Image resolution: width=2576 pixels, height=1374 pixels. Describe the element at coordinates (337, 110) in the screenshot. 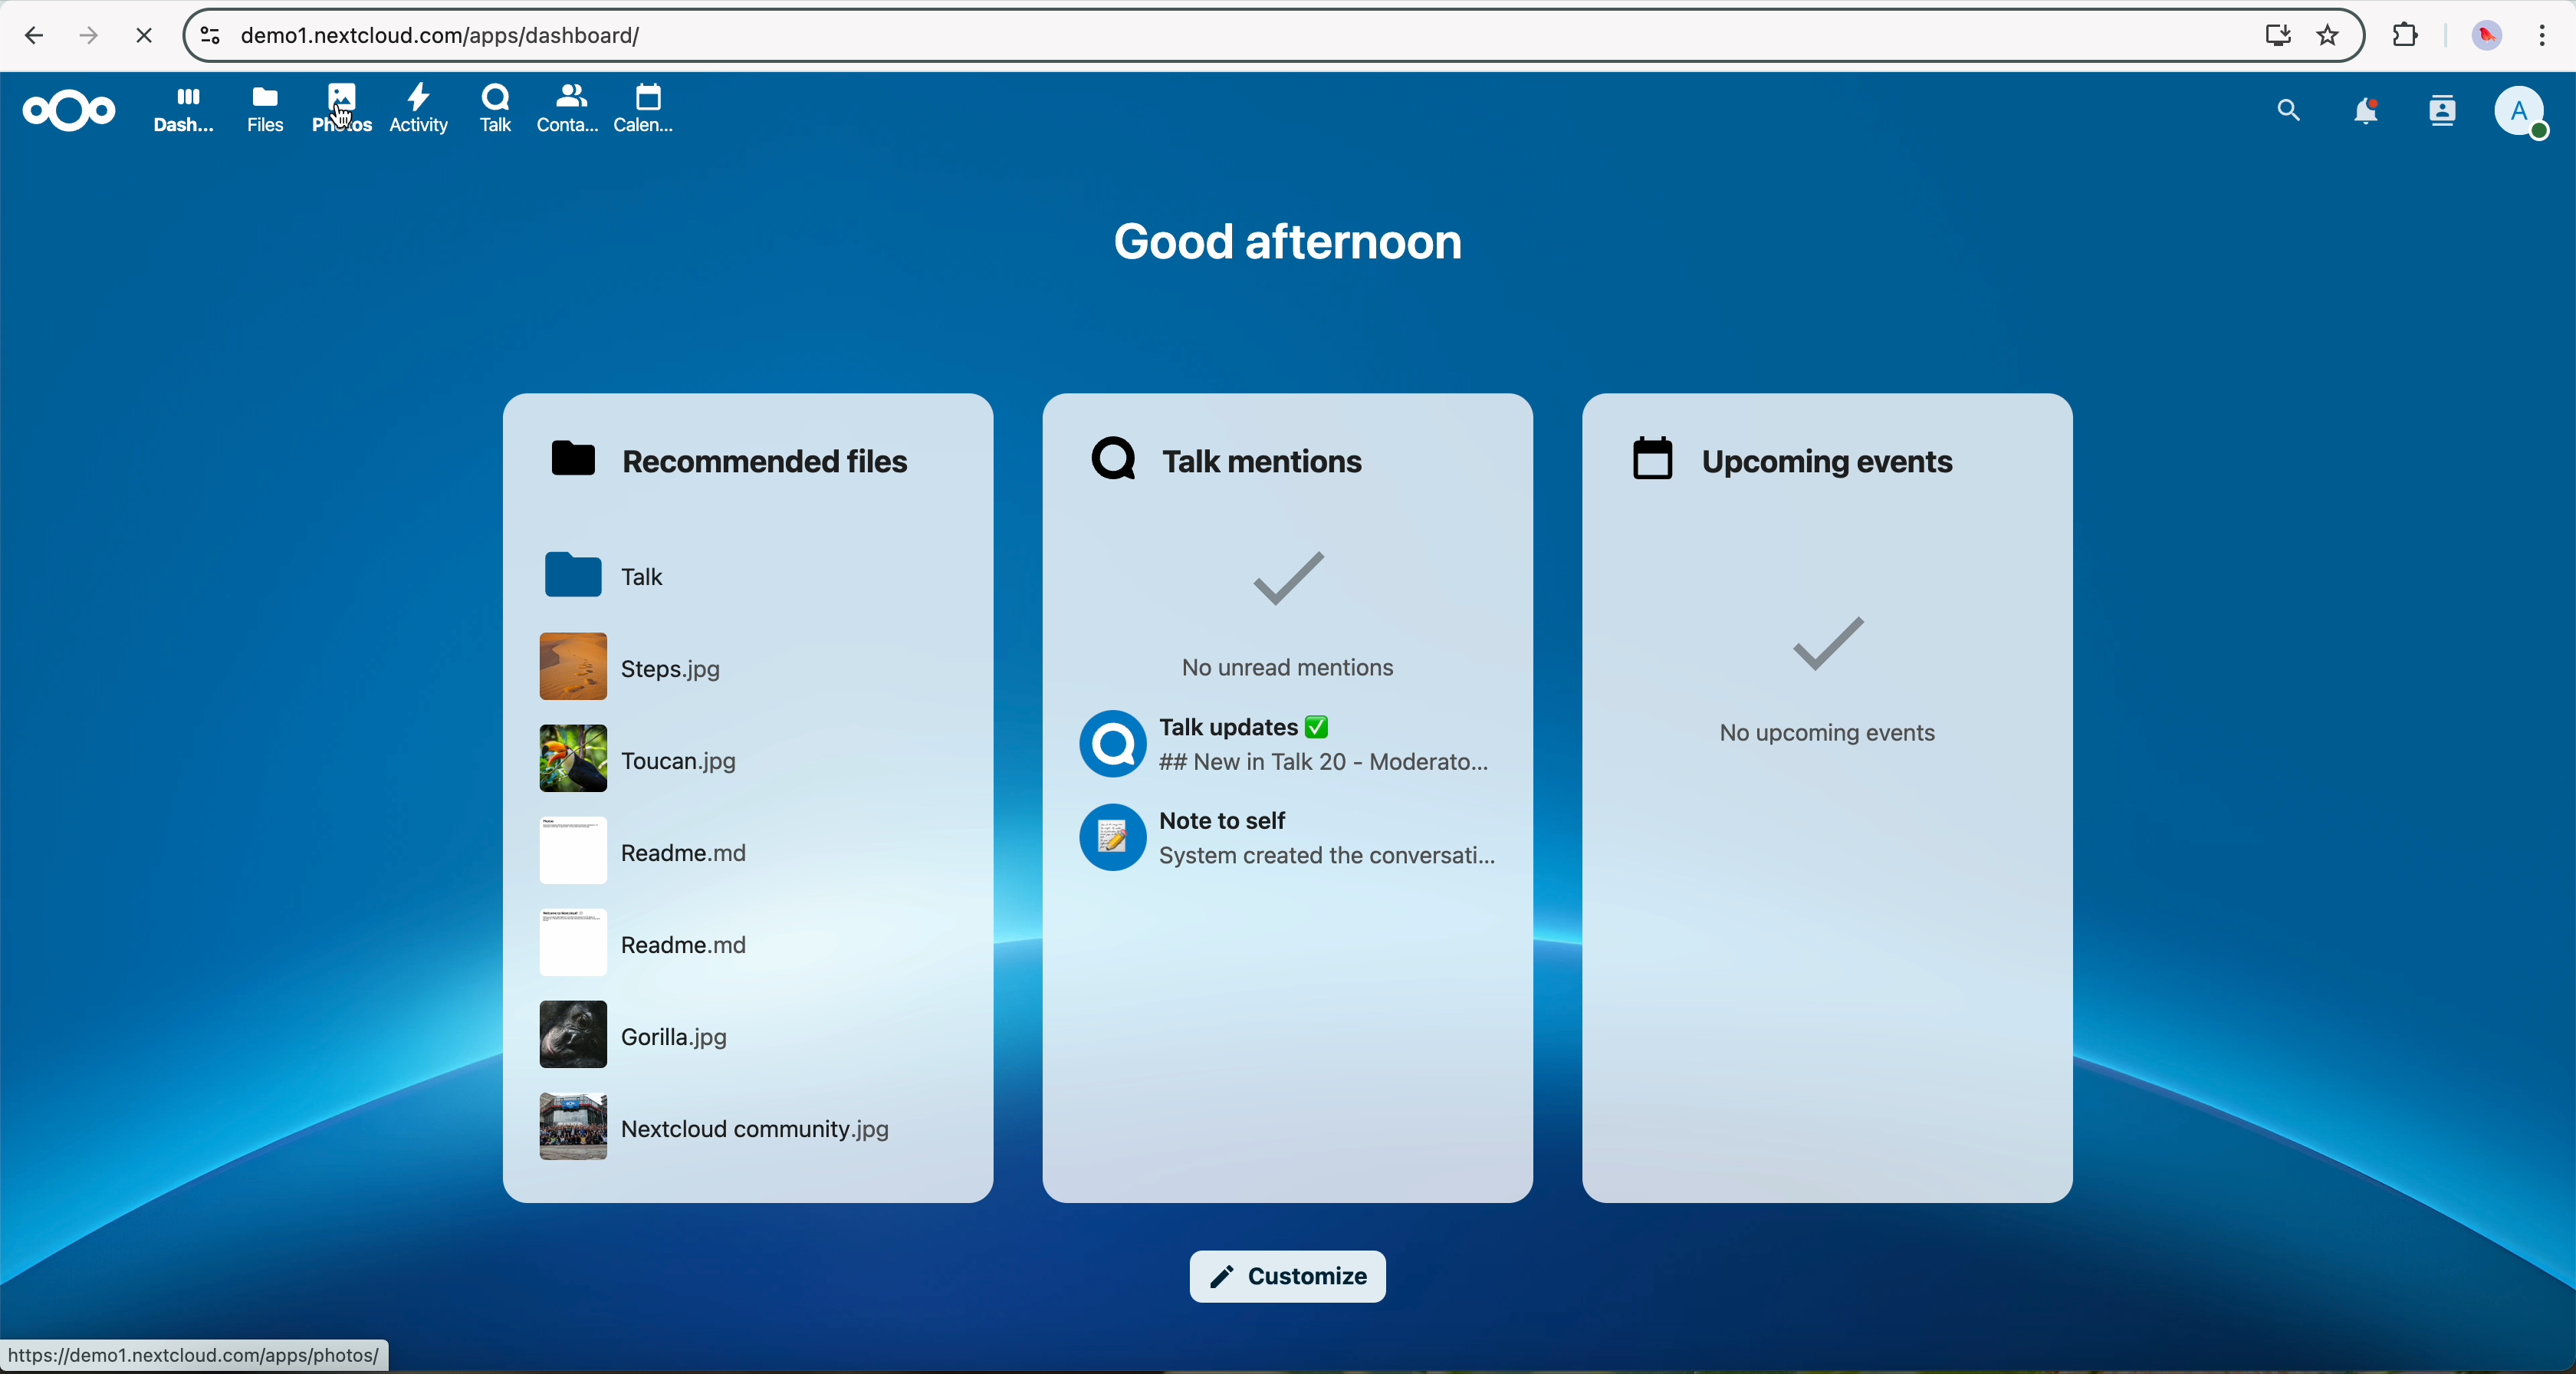

I see `photos` at that location.